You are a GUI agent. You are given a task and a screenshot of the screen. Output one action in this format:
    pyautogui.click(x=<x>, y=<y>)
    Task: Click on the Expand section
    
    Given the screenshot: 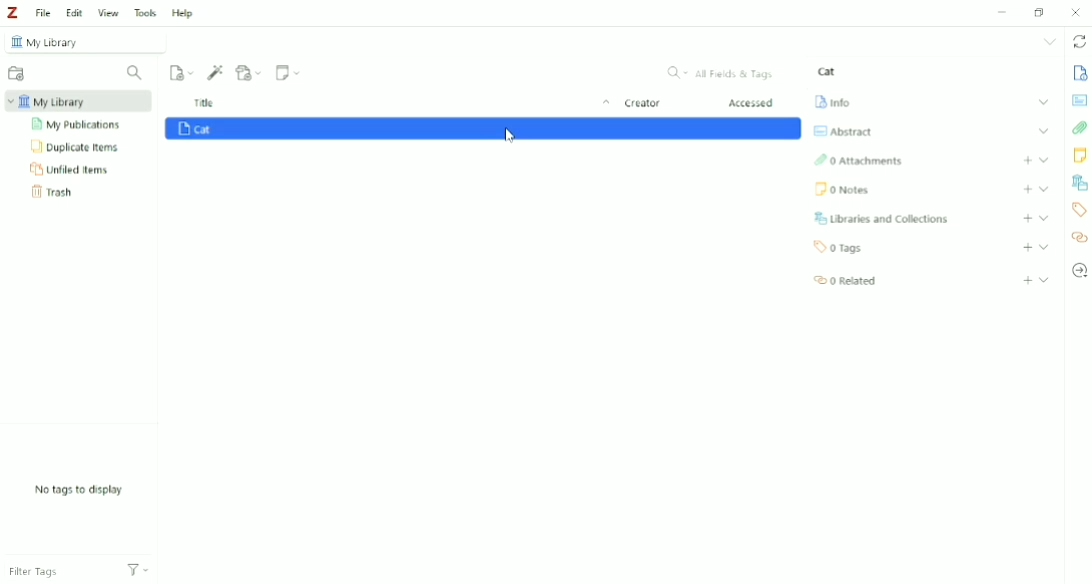 What is the action you would take?
    pyautogui.click(x=1045, y=279)
    